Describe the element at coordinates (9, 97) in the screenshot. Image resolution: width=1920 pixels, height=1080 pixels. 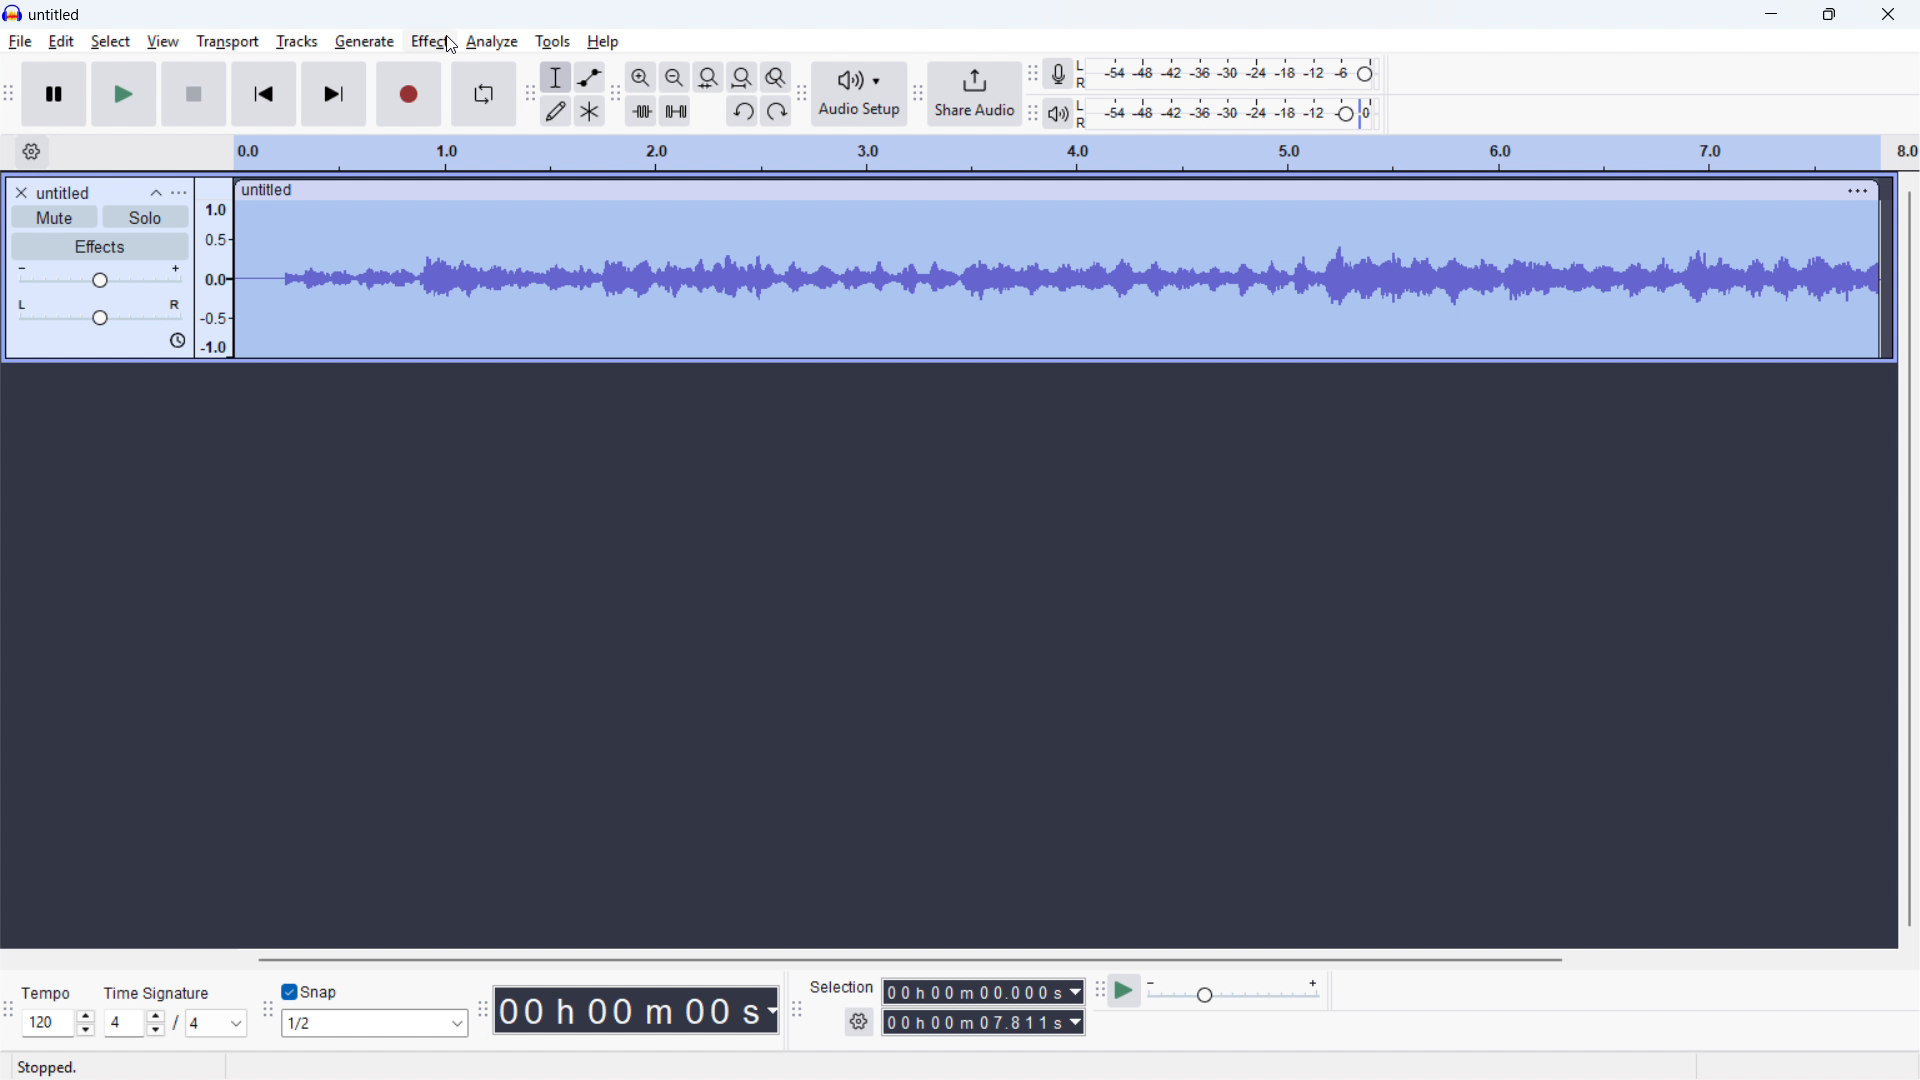
I see `transport toolbar` at that location.